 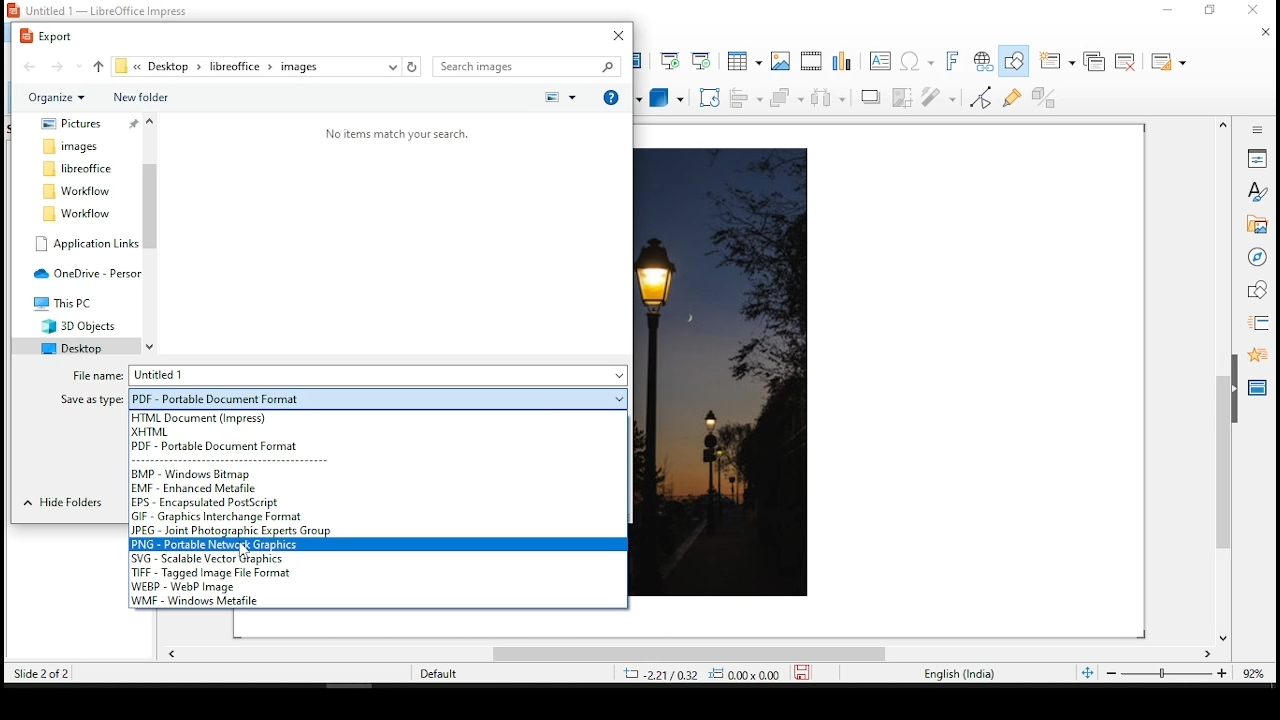 What do you see at coordinates (76, 191) in the screenshot?
I see `folder` at bounding box center [76, 191].